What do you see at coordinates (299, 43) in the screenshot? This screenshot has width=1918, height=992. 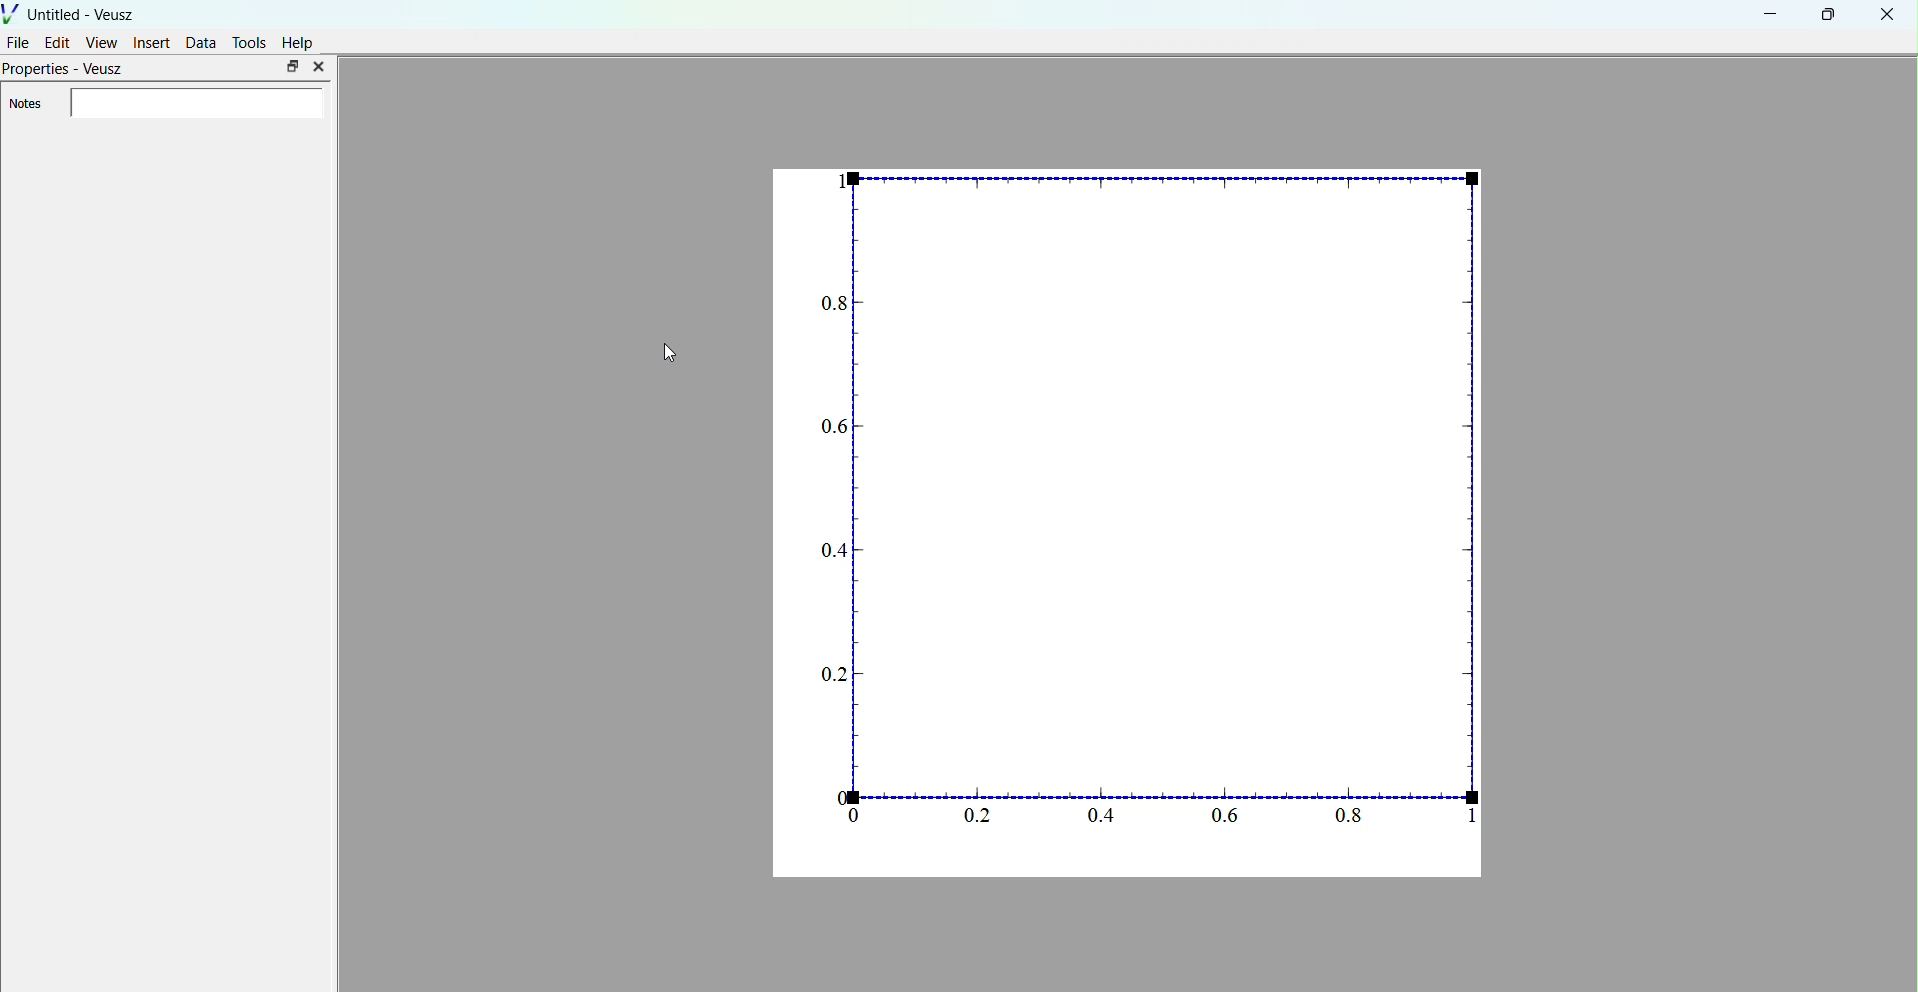 I see `Help` at bounding box center [299, 43].